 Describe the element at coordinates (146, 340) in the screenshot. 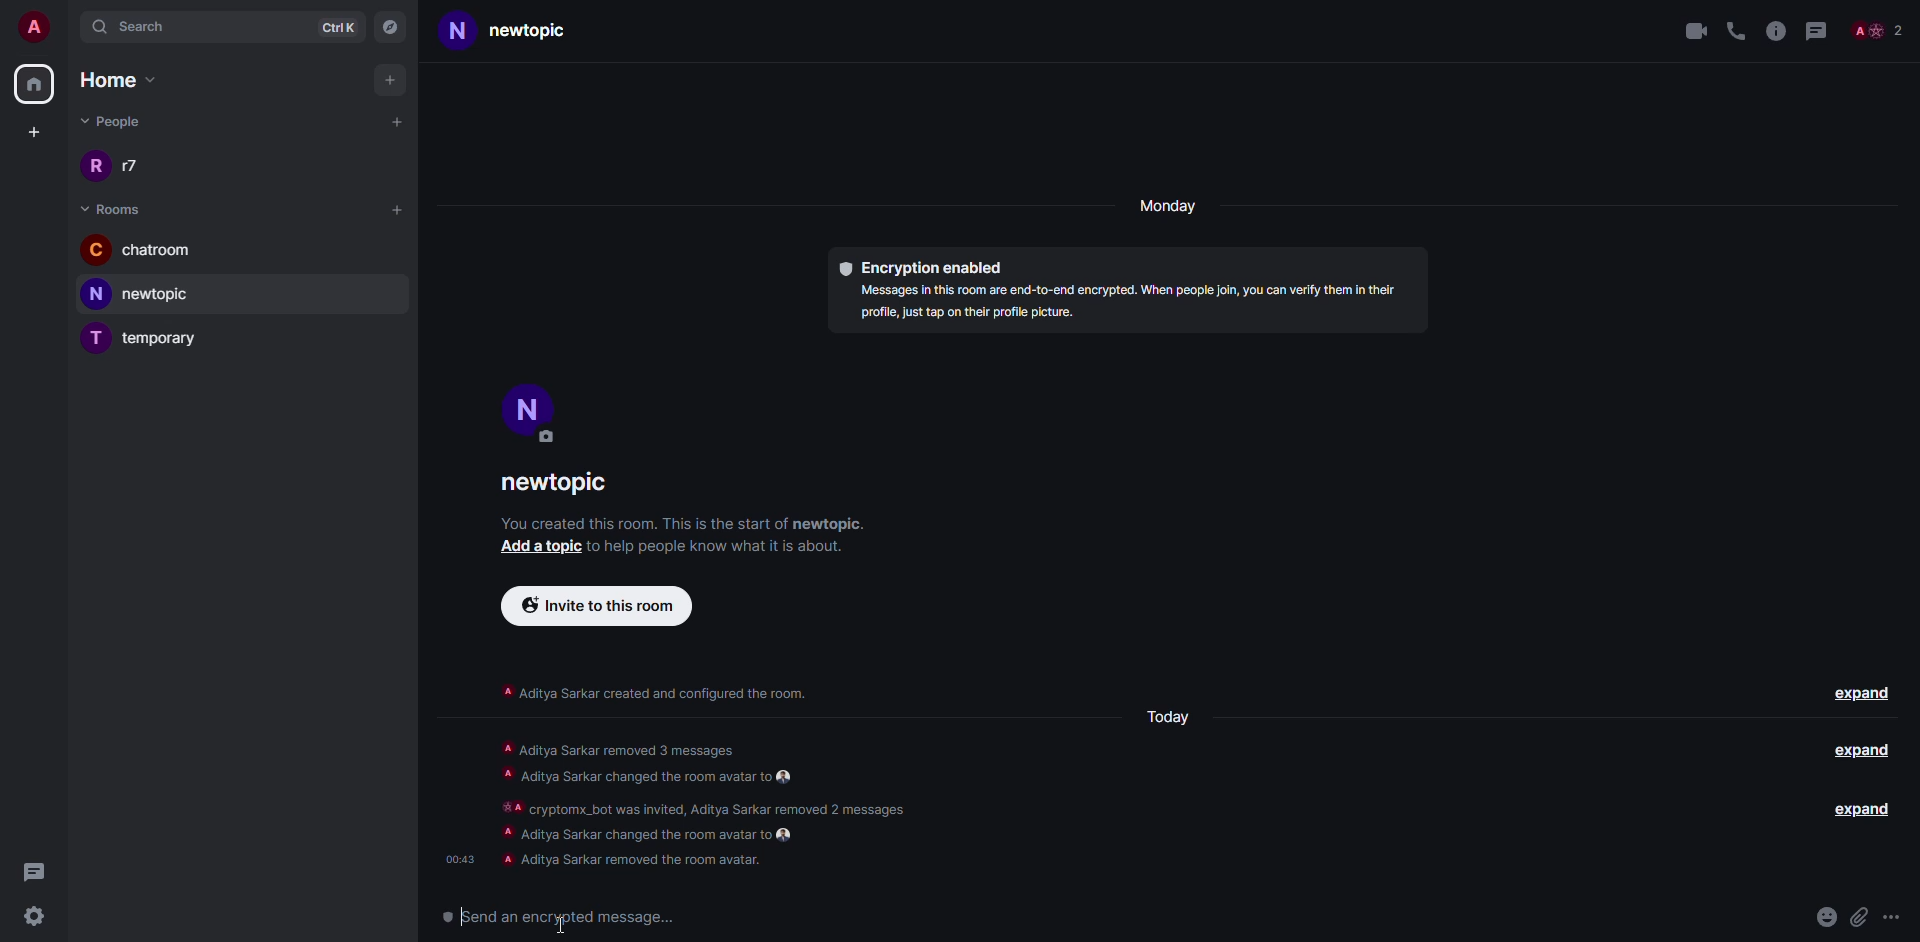

I see `temporary` at that location.